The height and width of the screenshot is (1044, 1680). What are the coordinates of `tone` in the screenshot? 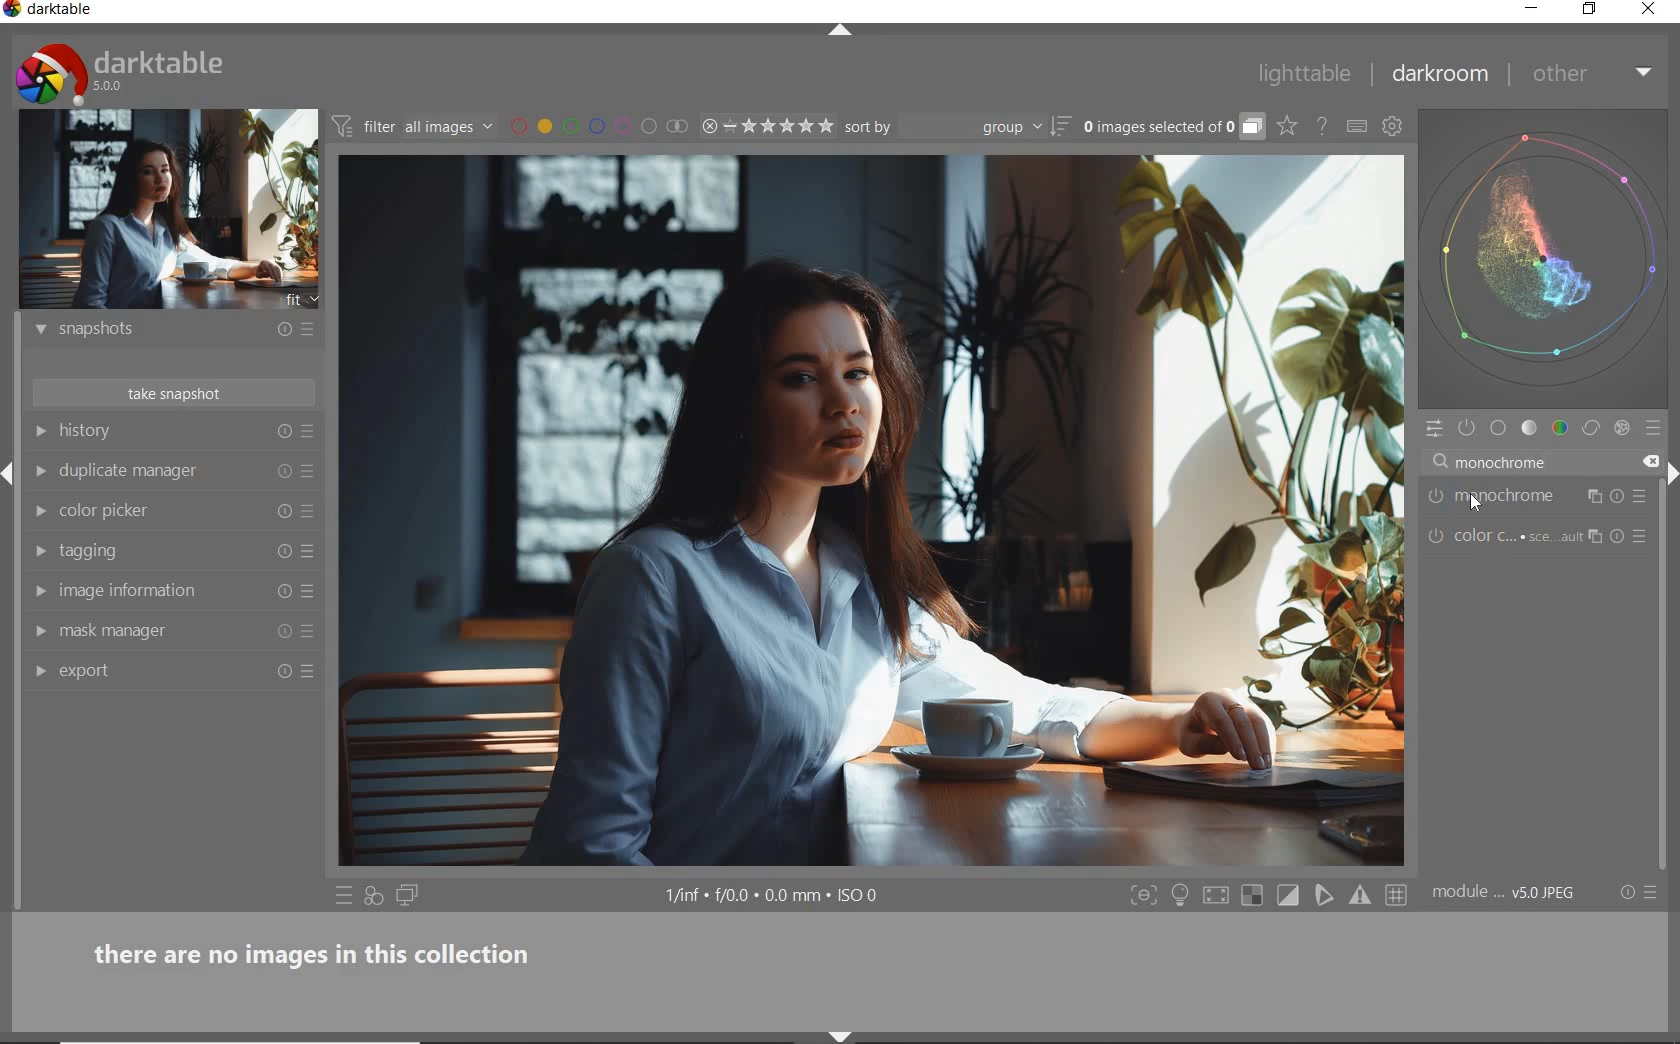 It's located at (1530, 430).